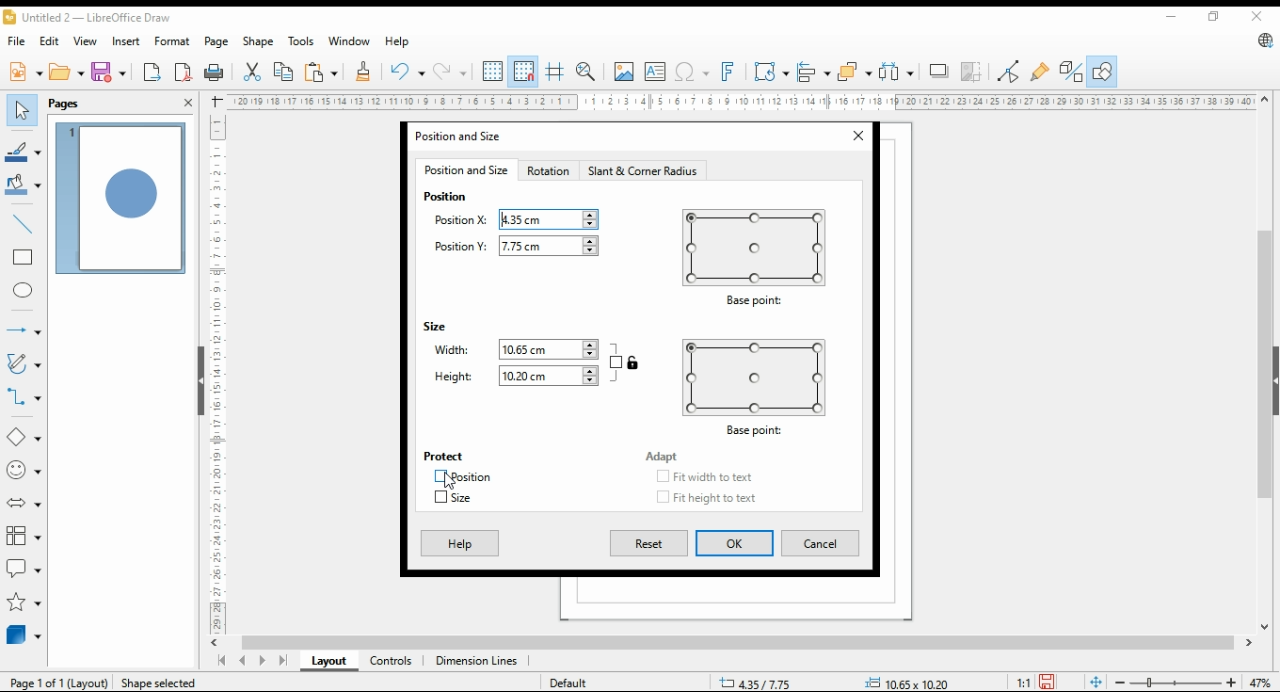  What do you see at coordinates (216, 73) in the screenshot?
I see `print` at bounding box center [216, 73].